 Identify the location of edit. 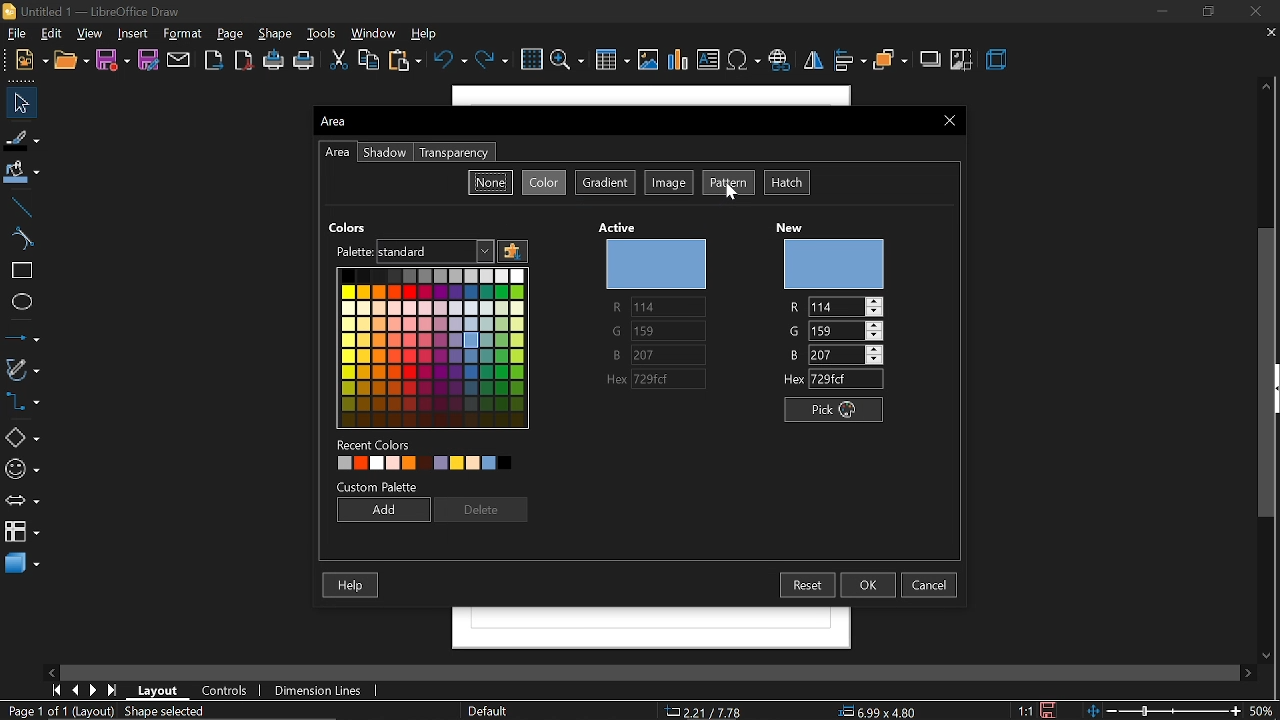
(50, 32).